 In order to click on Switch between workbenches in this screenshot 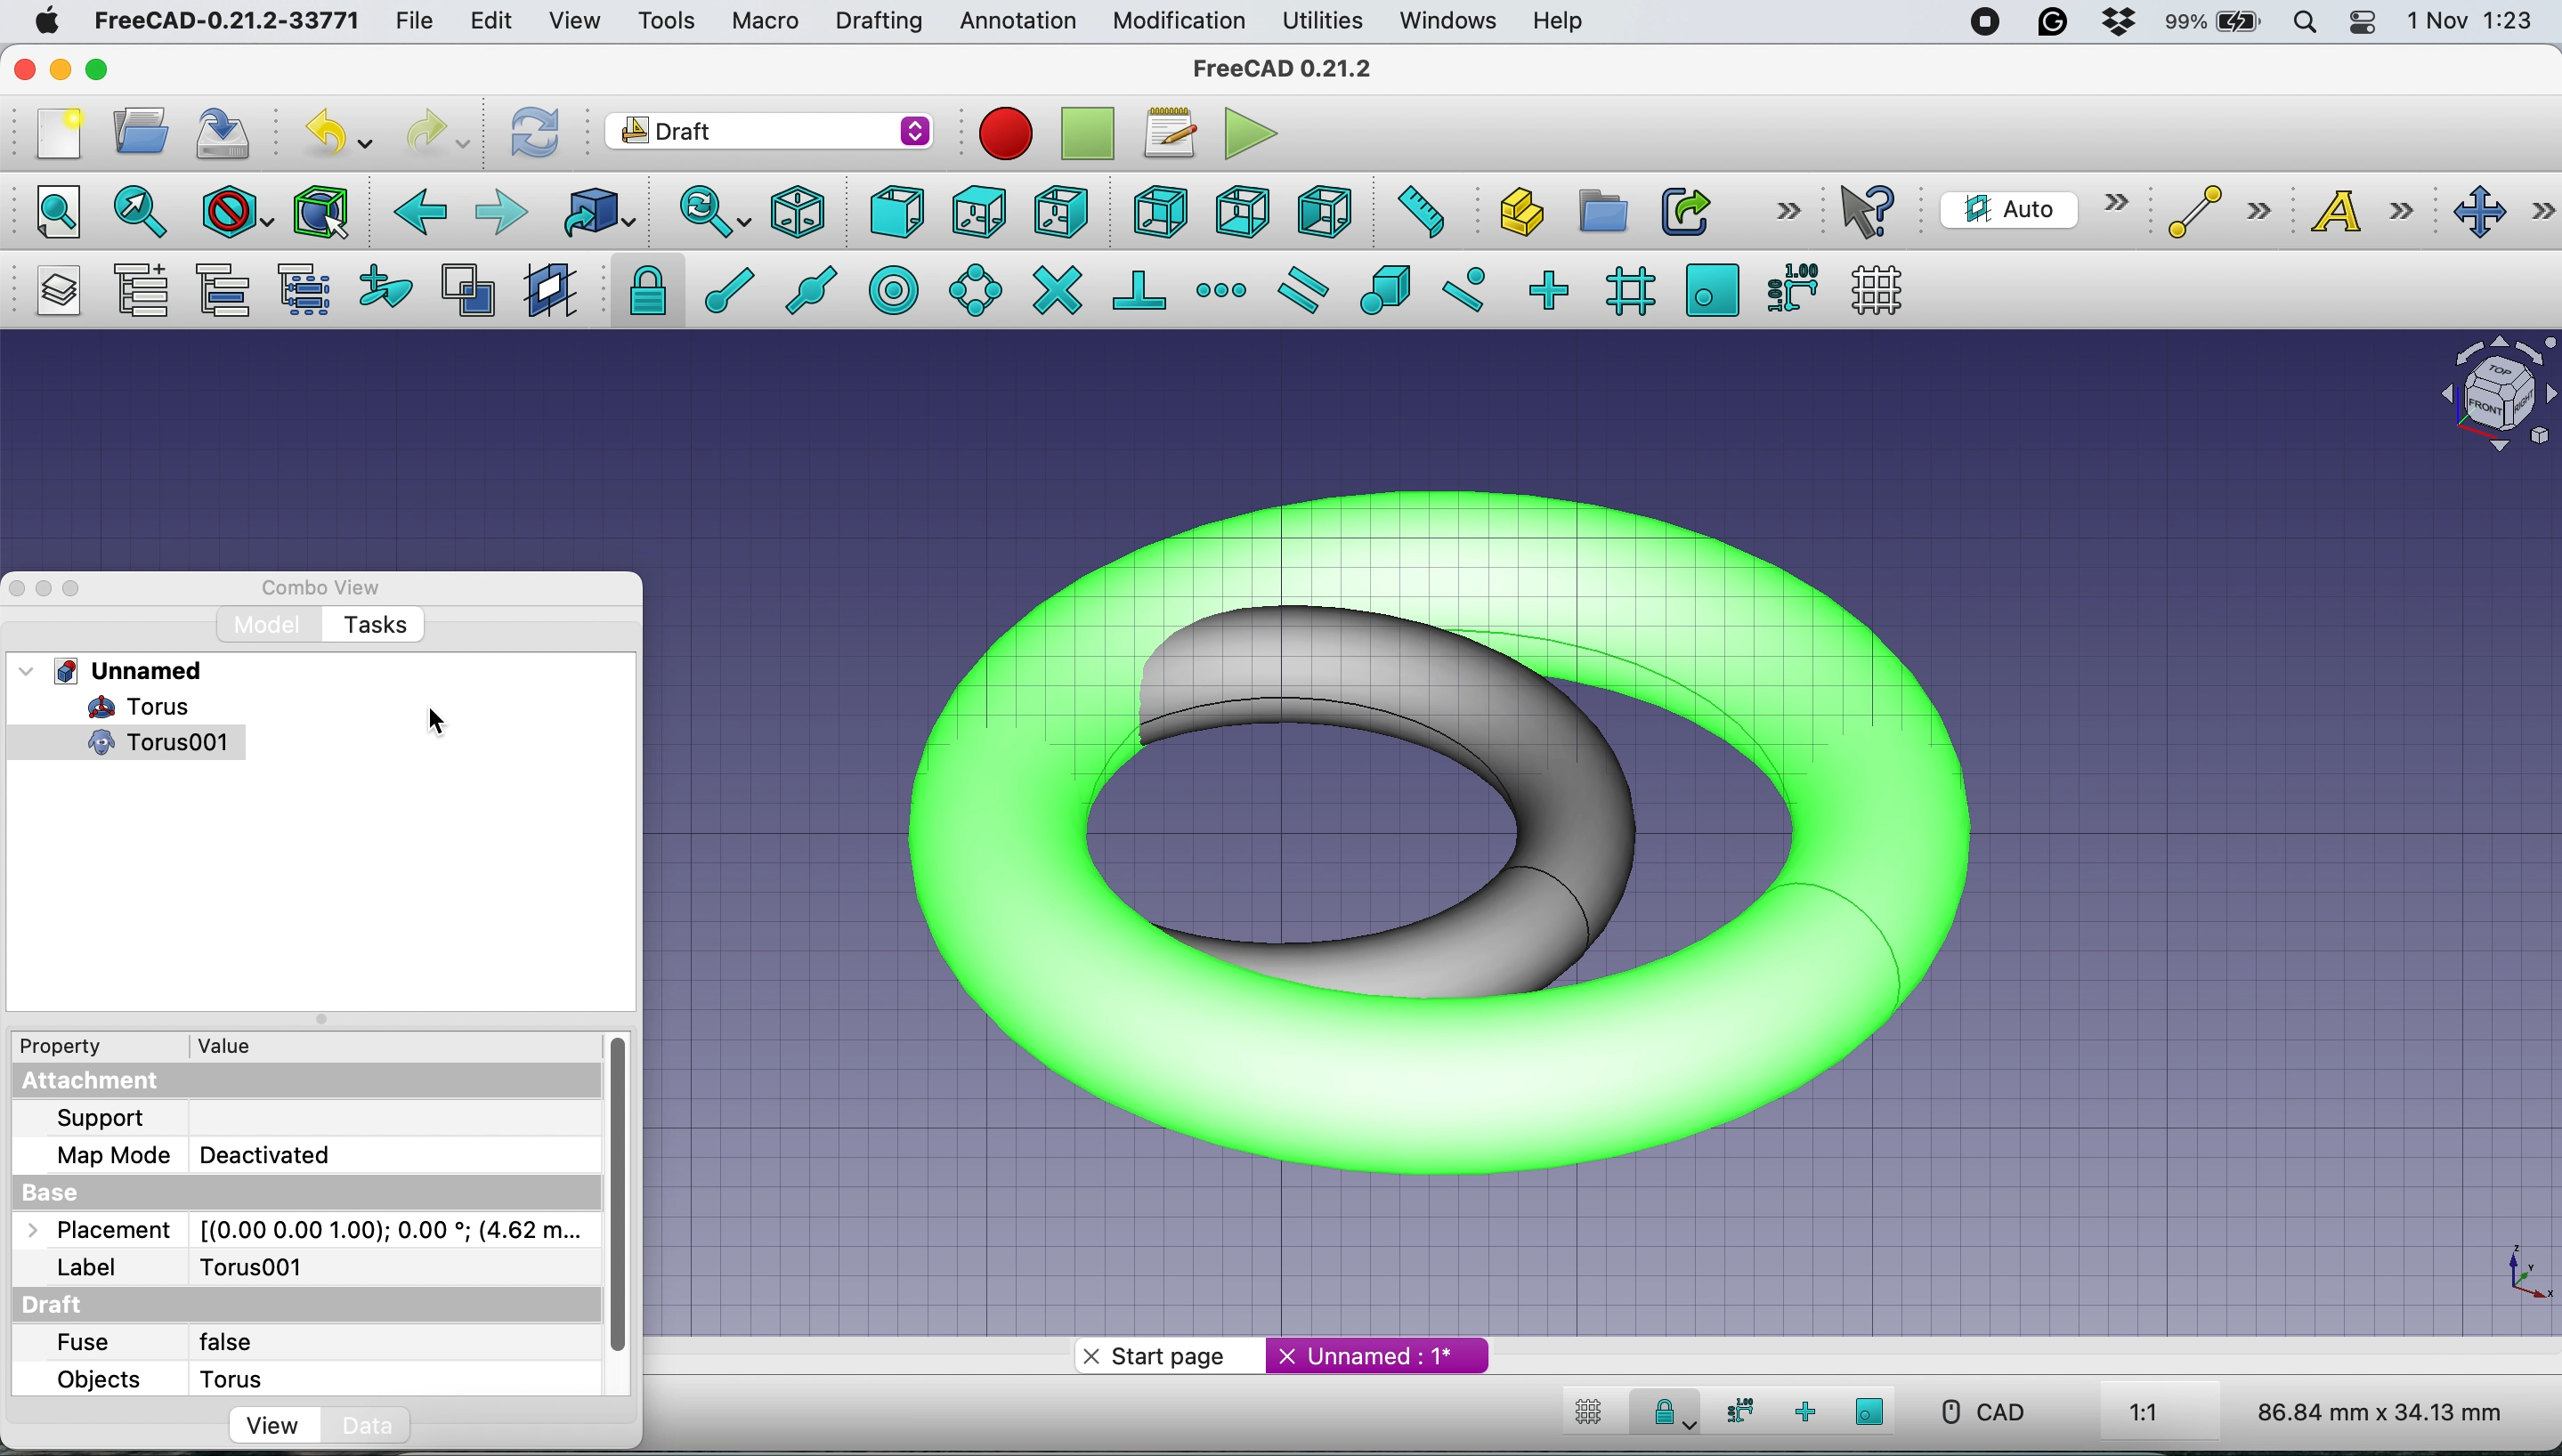, I will do `click(769, 133)`.